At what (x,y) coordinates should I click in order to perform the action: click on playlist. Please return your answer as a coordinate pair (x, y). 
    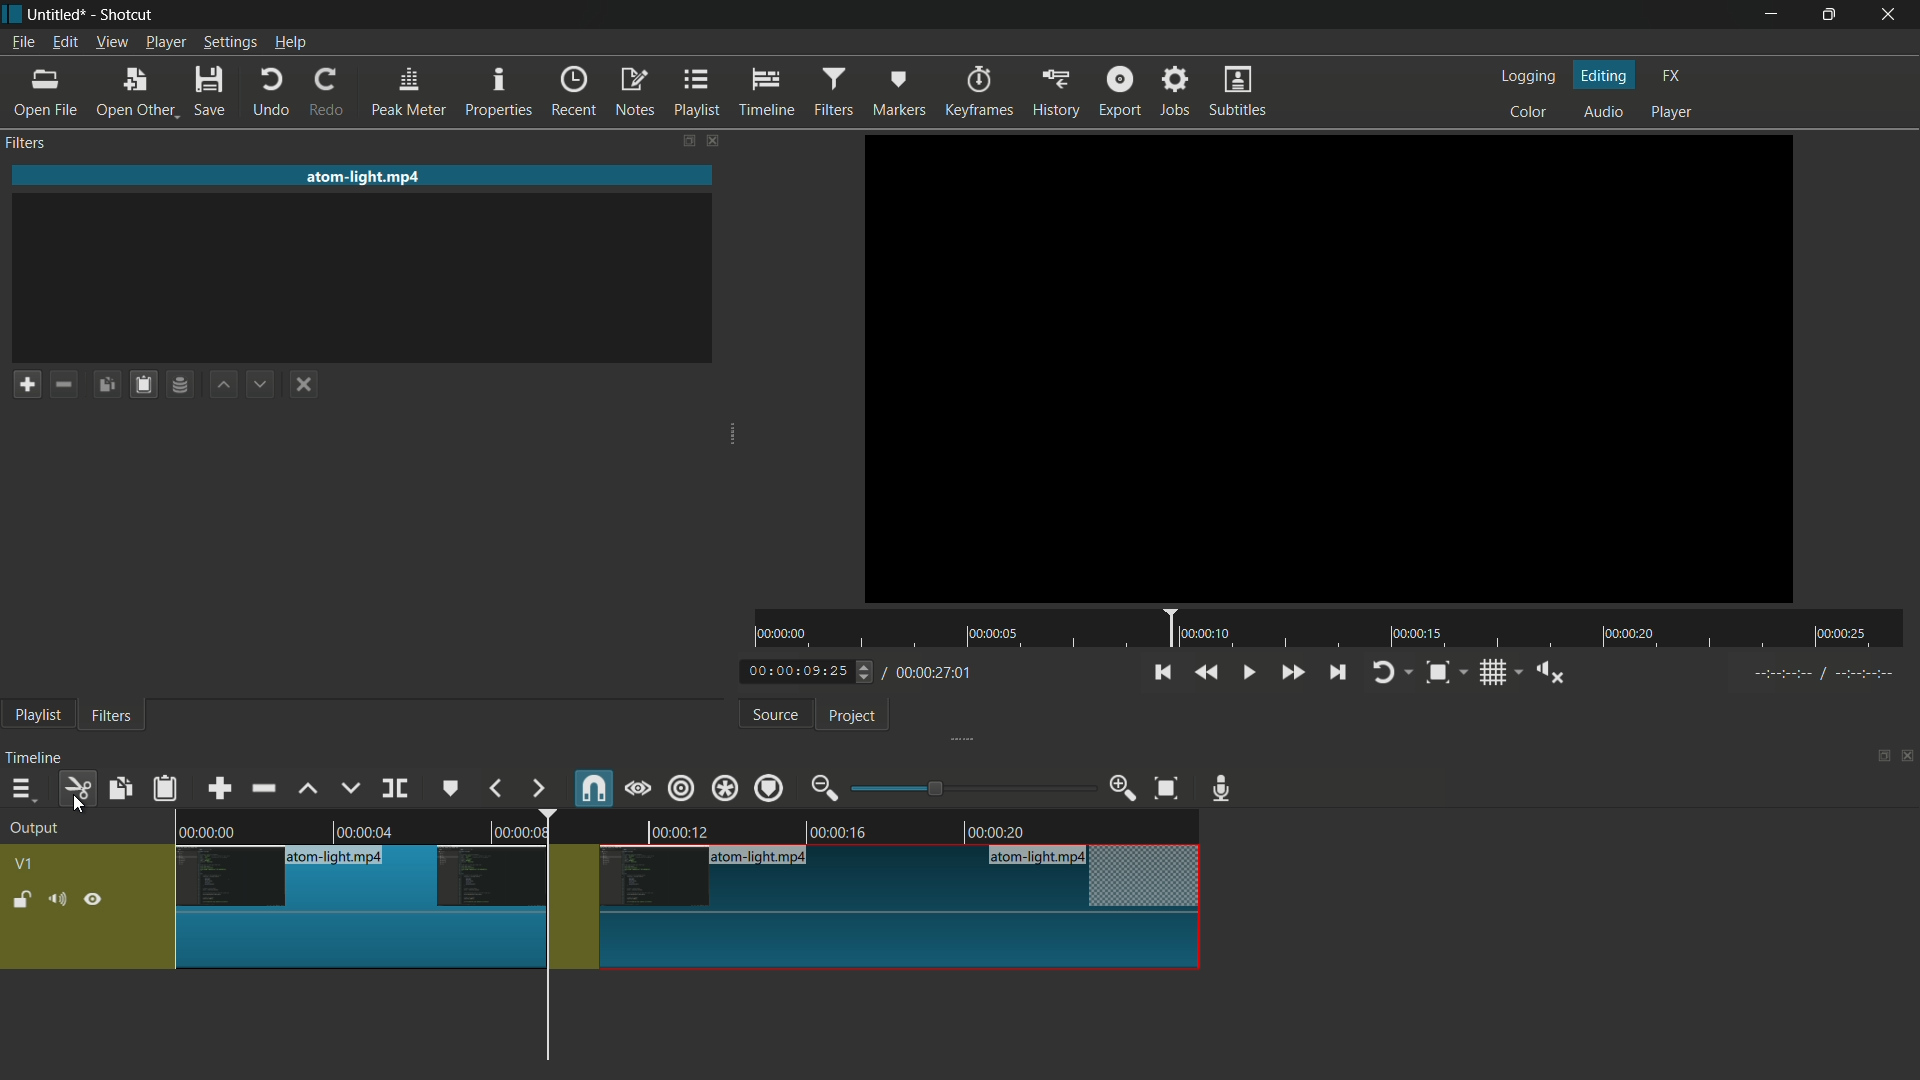
    Looking at the image, I should click on (698, 93).